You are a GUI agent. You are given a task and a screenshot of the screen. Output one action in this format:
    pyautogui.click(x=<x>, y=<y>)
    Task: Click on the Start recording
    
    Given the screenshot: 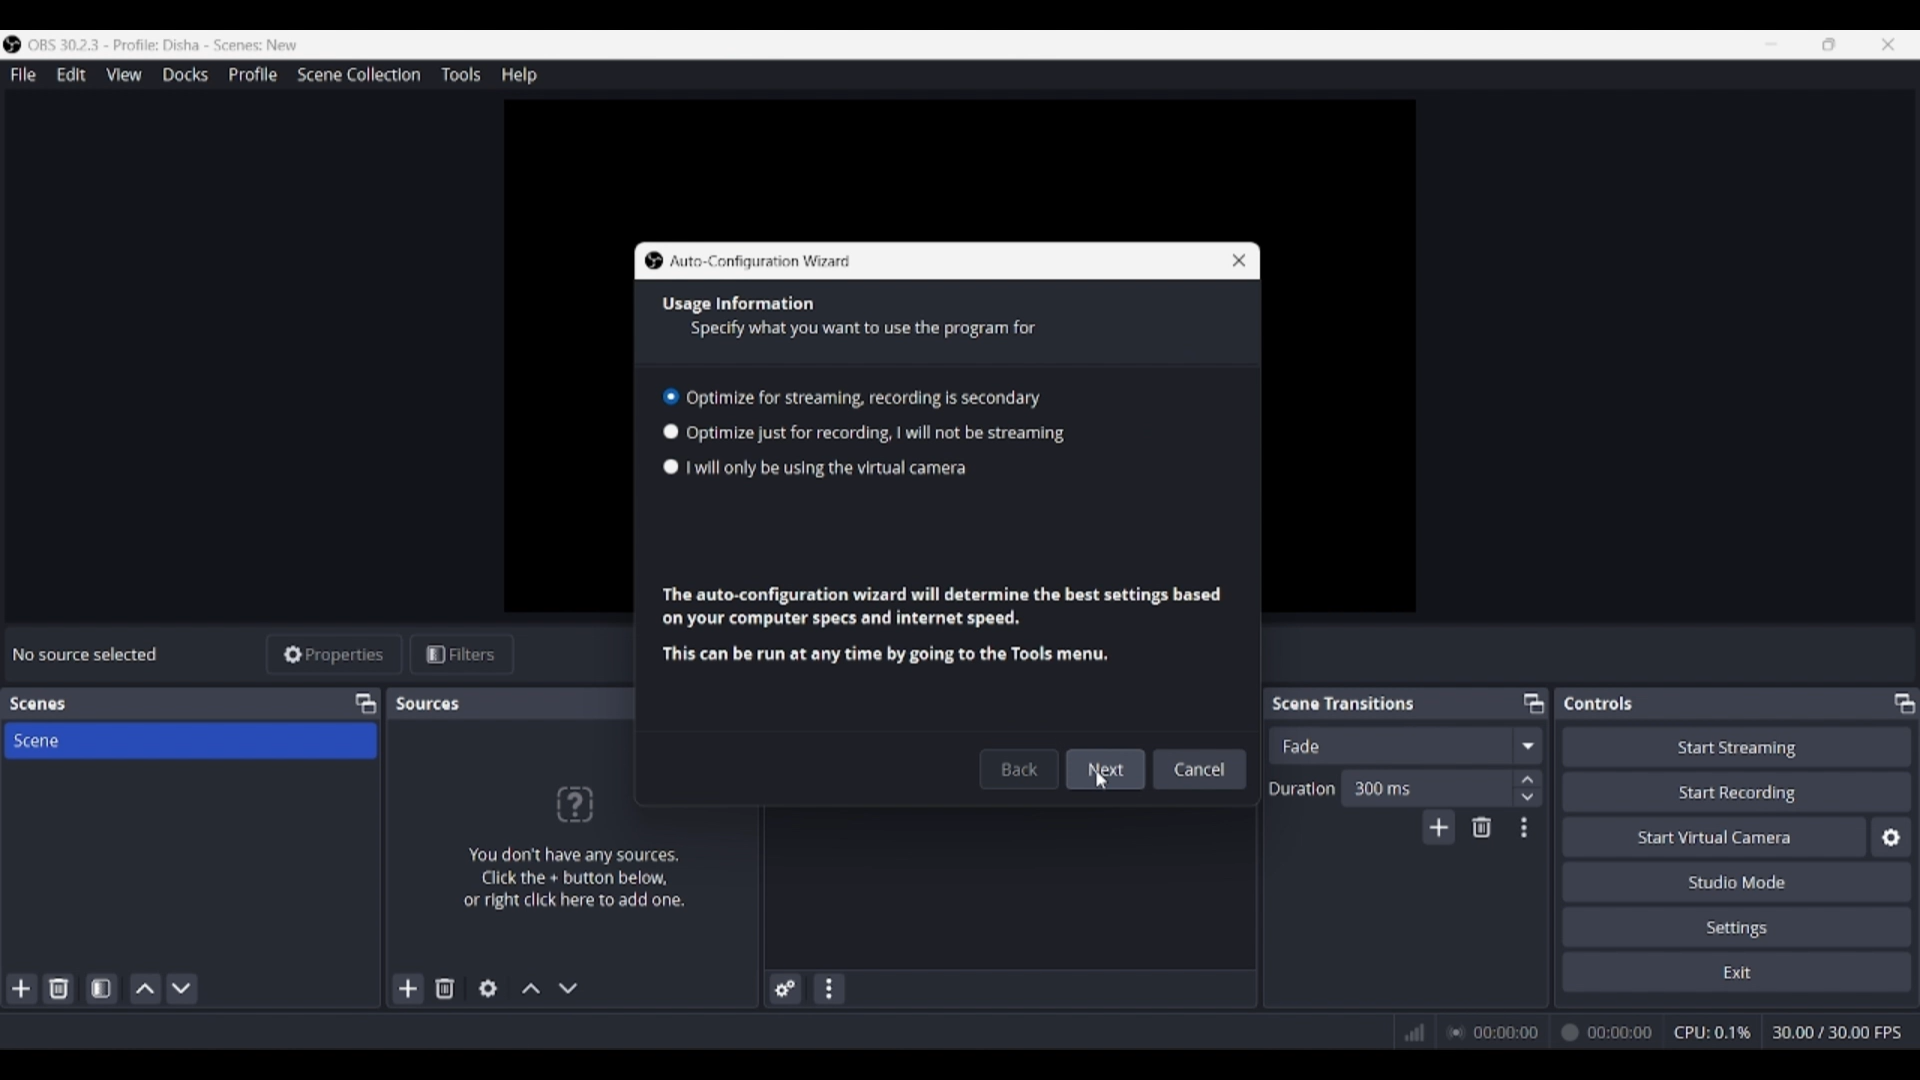 What is the action you would take?
    pyautogui.click(x=1738, y=791)
    